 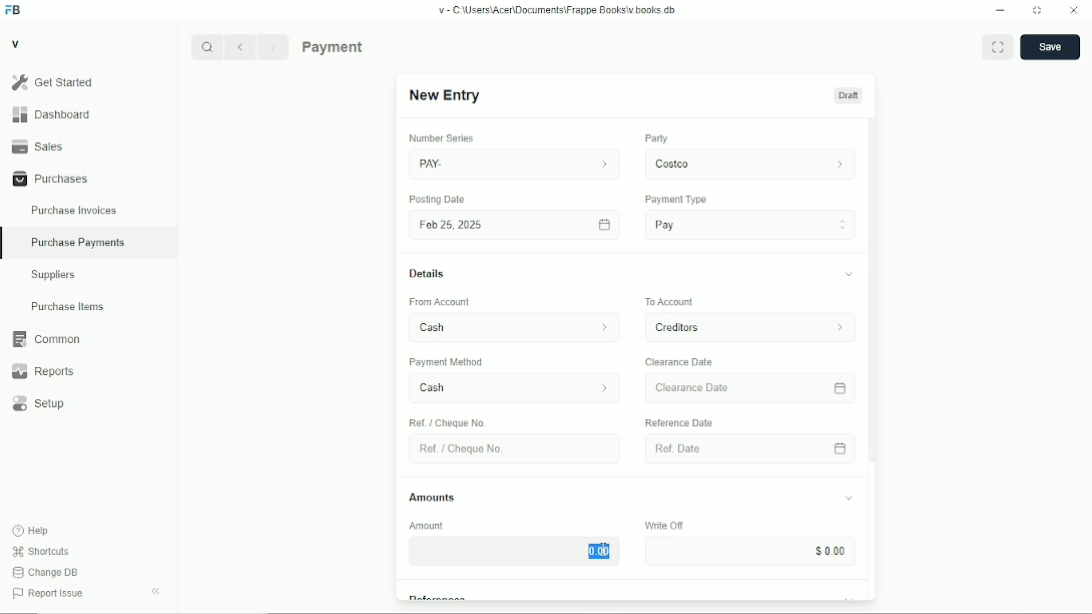 I want to click on Collapse, so click(x=155, y=591).